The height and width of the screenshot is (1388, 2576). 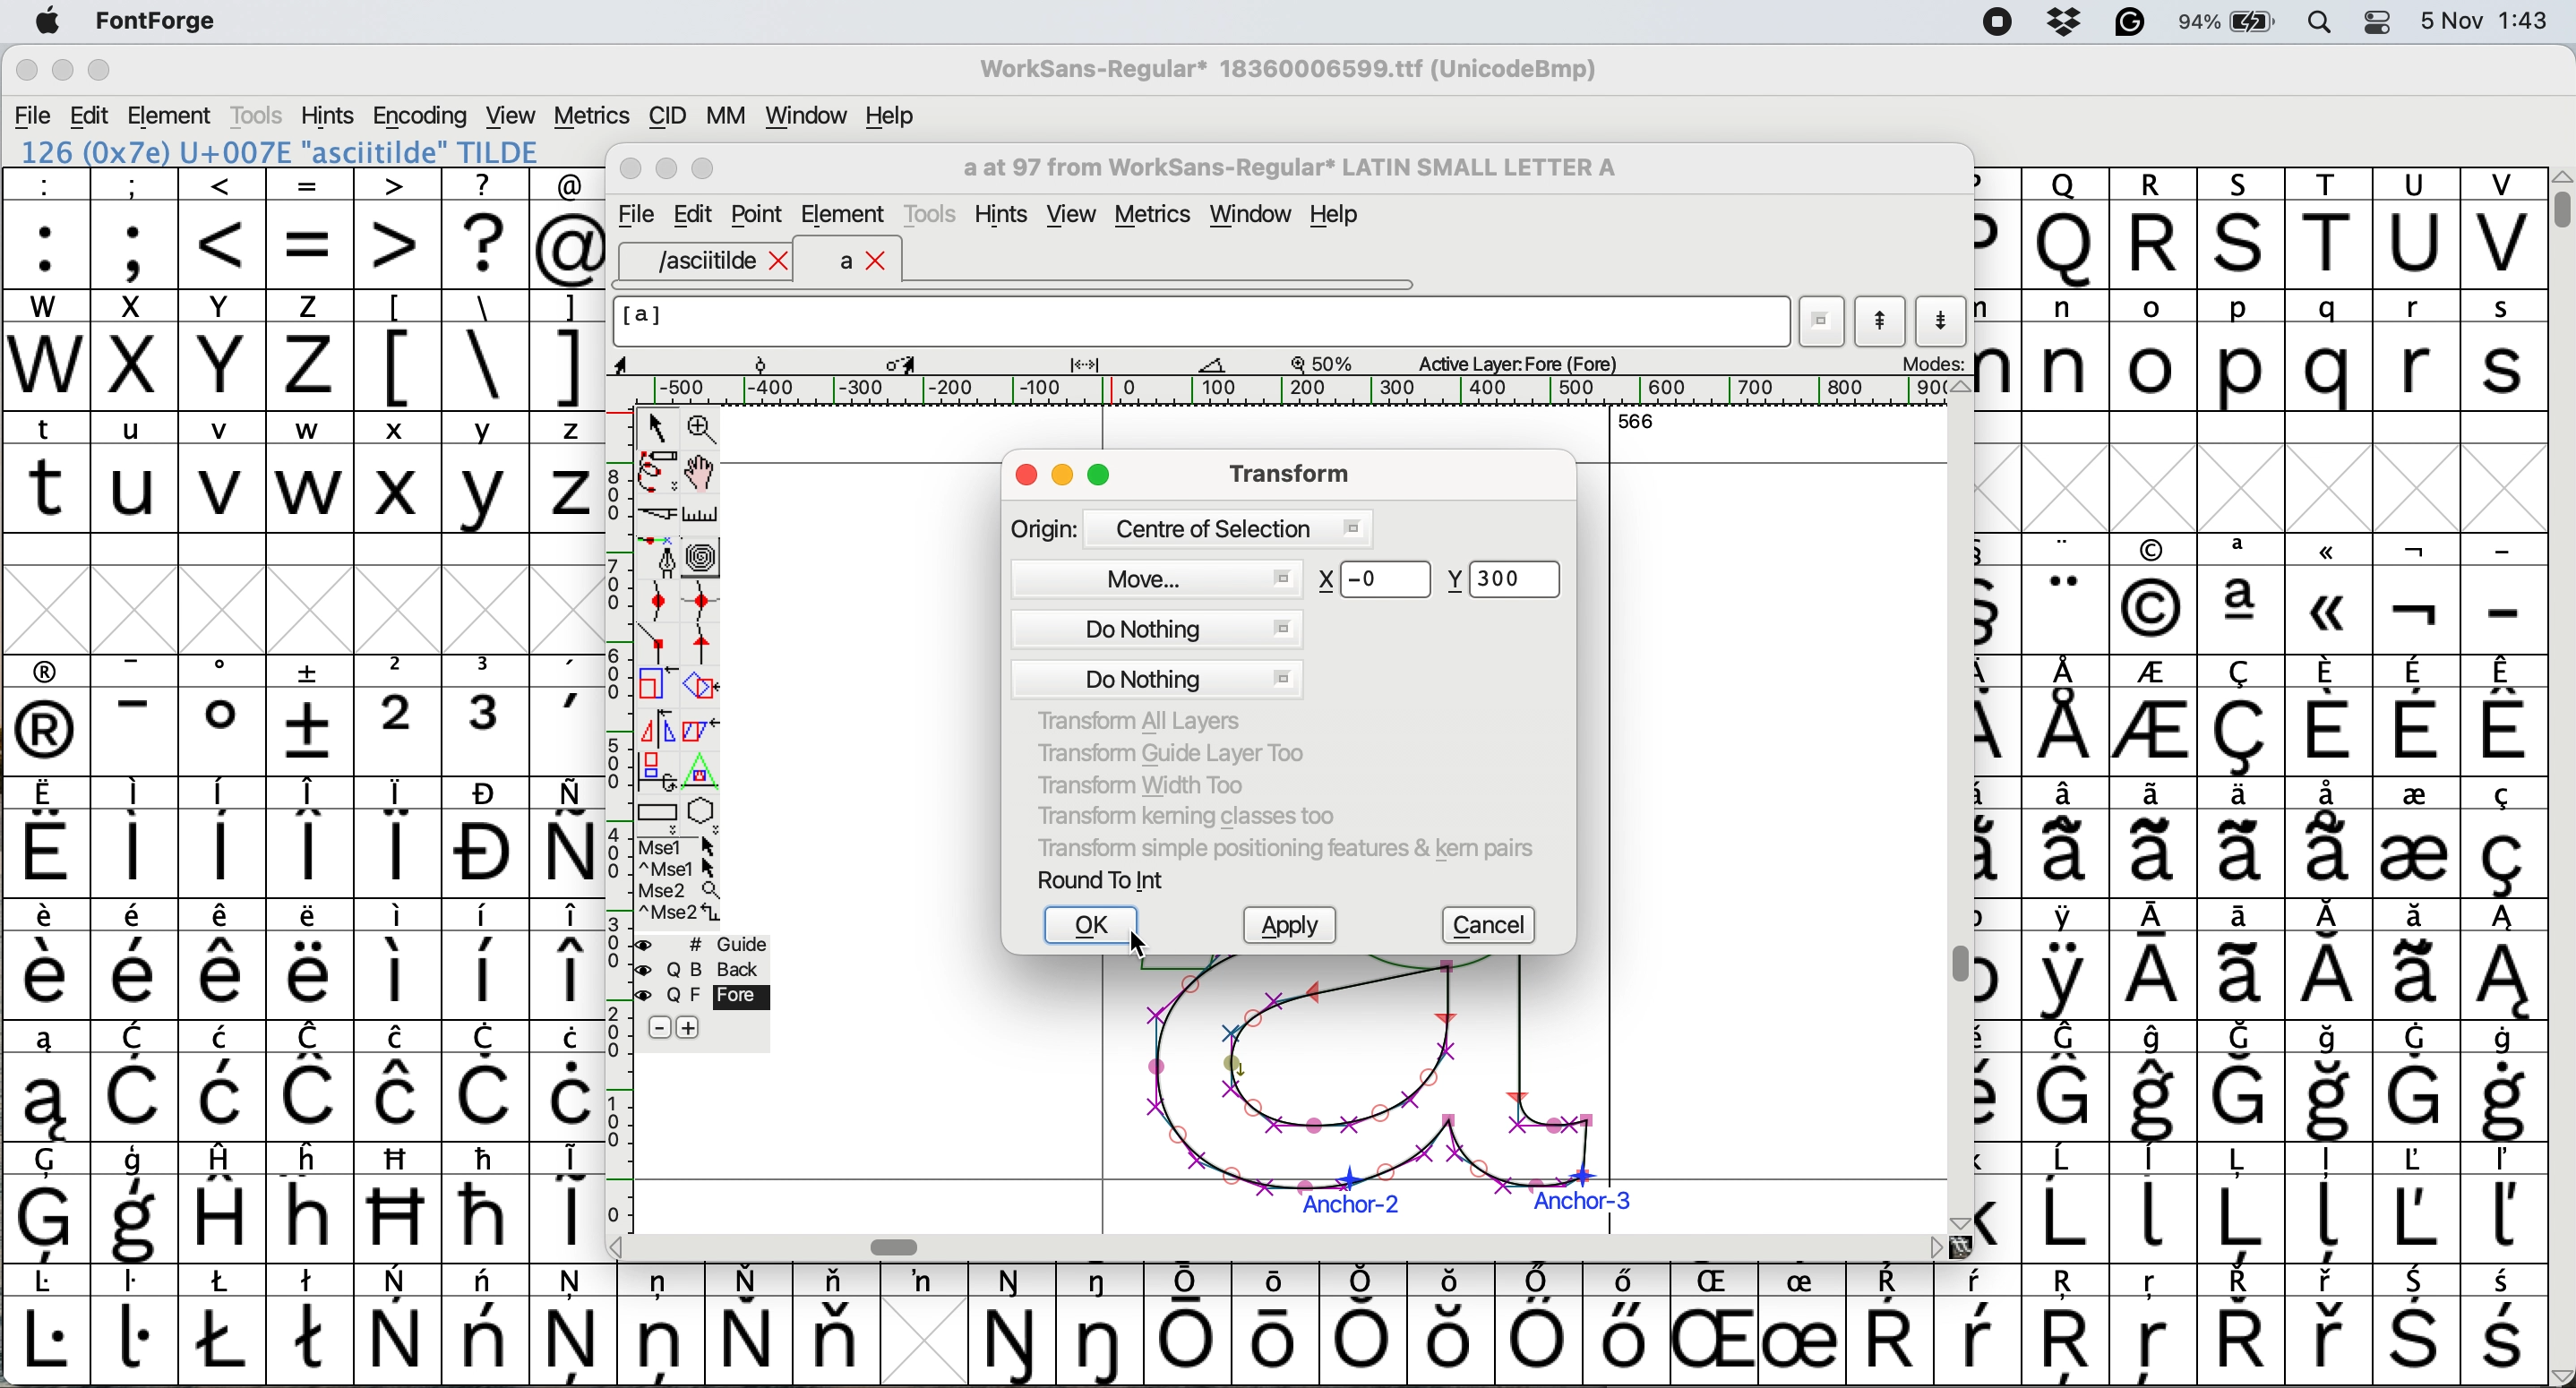 What do you see at coordinates (46, 1326) in the screenshot?
I see `symbol` at bounding box center [46, 1326].